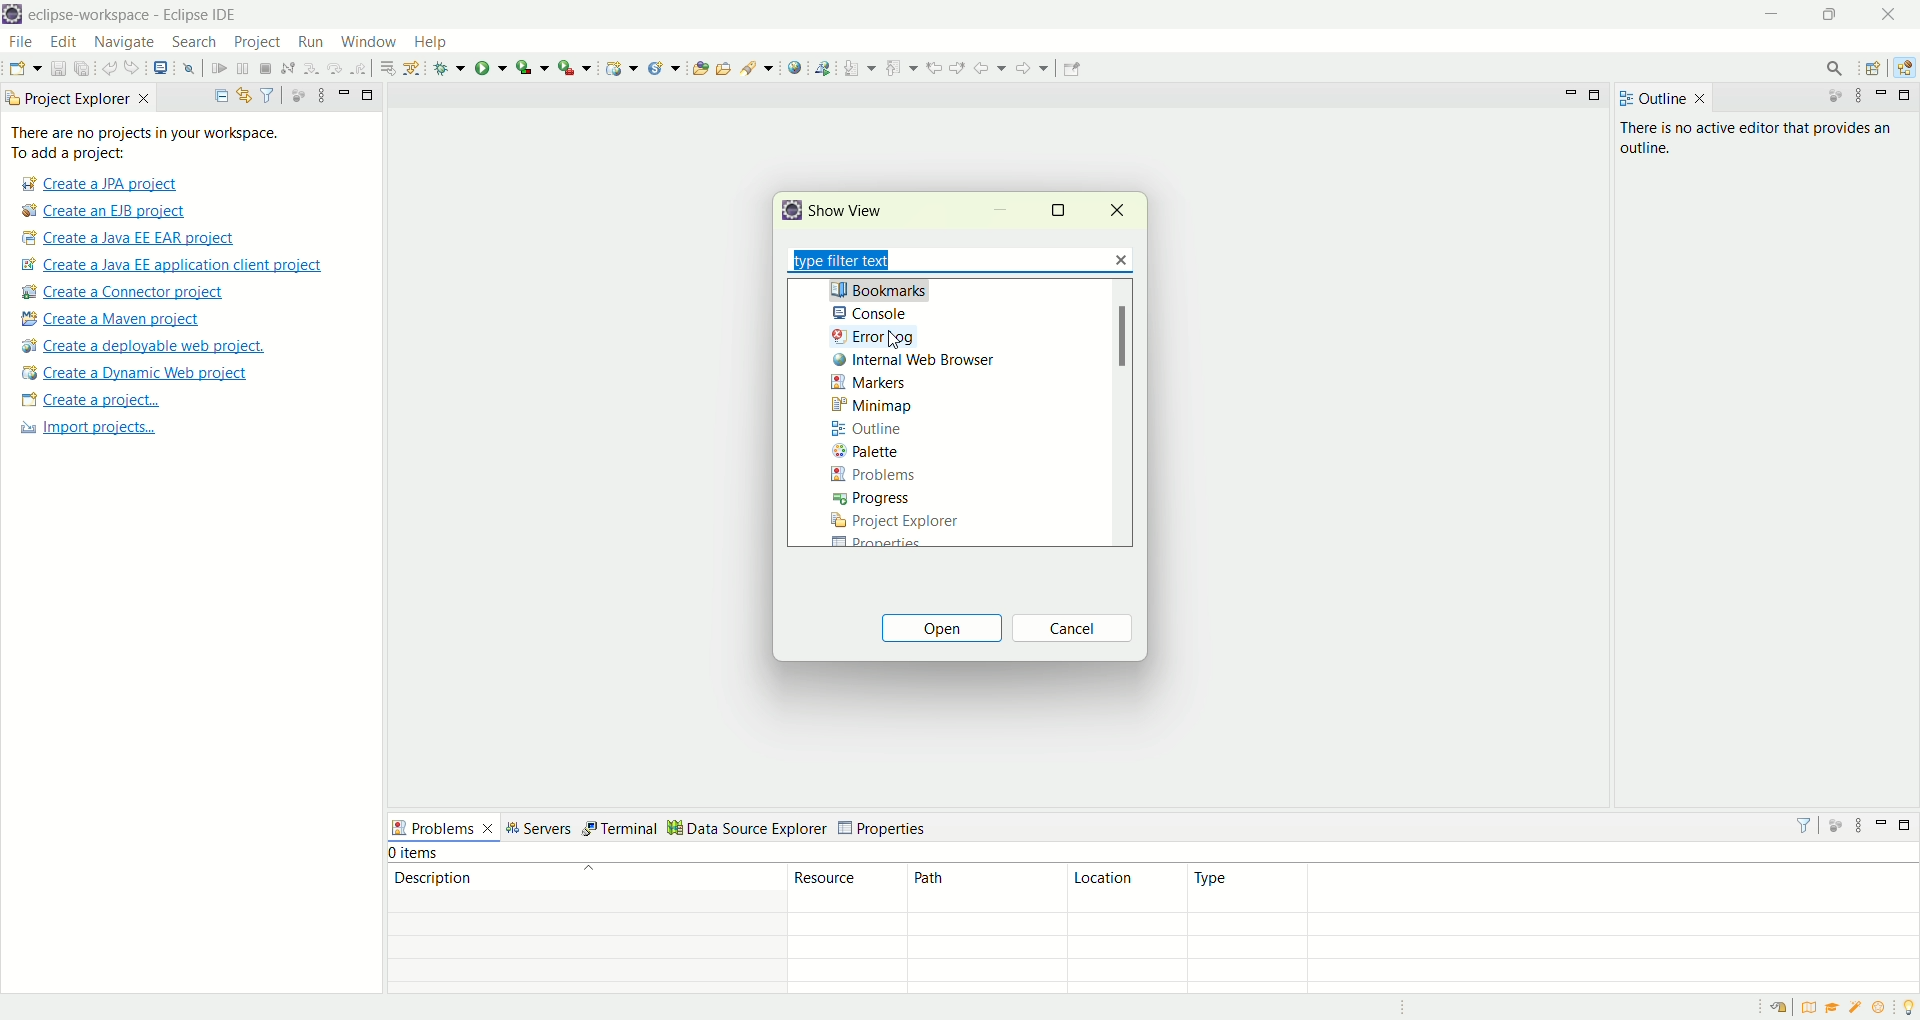 This screenshot has height=1020, width=1920. What do you see at coordinates (1777, 1009) in the screenshot?
I see `restore welcome` at bounding box center [1777, 1009].